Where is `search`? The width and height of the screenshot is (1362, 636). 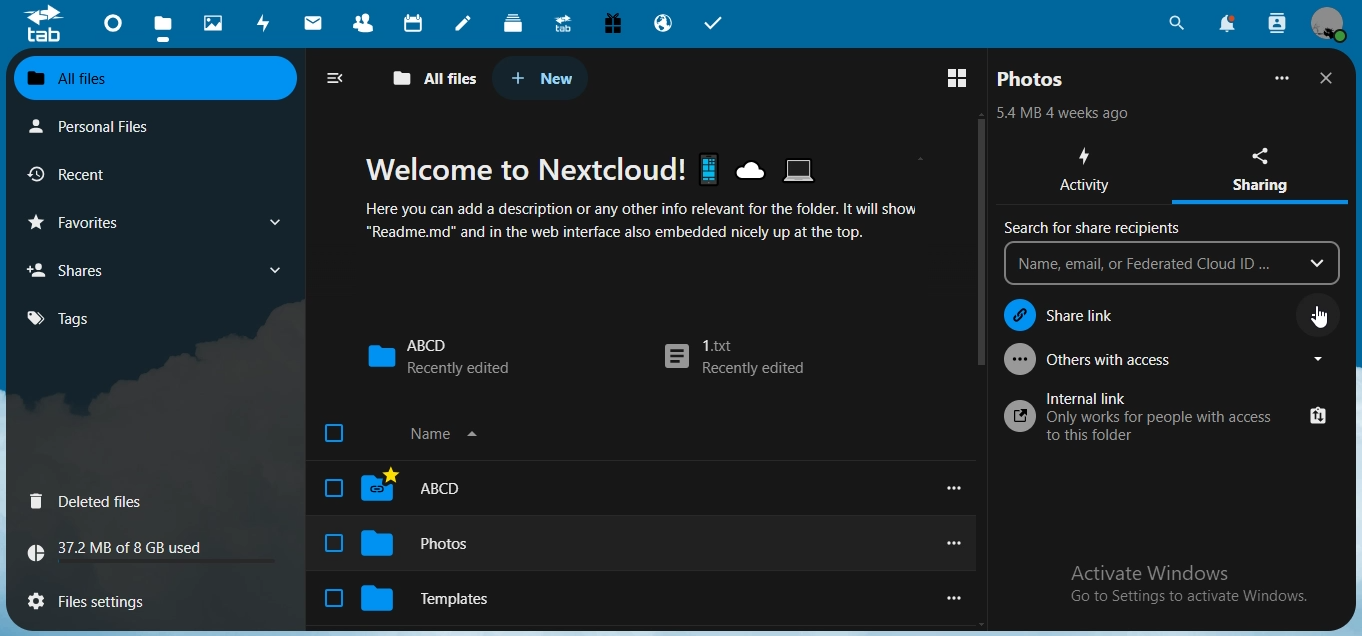
search is located at coordinates (1174, 24).